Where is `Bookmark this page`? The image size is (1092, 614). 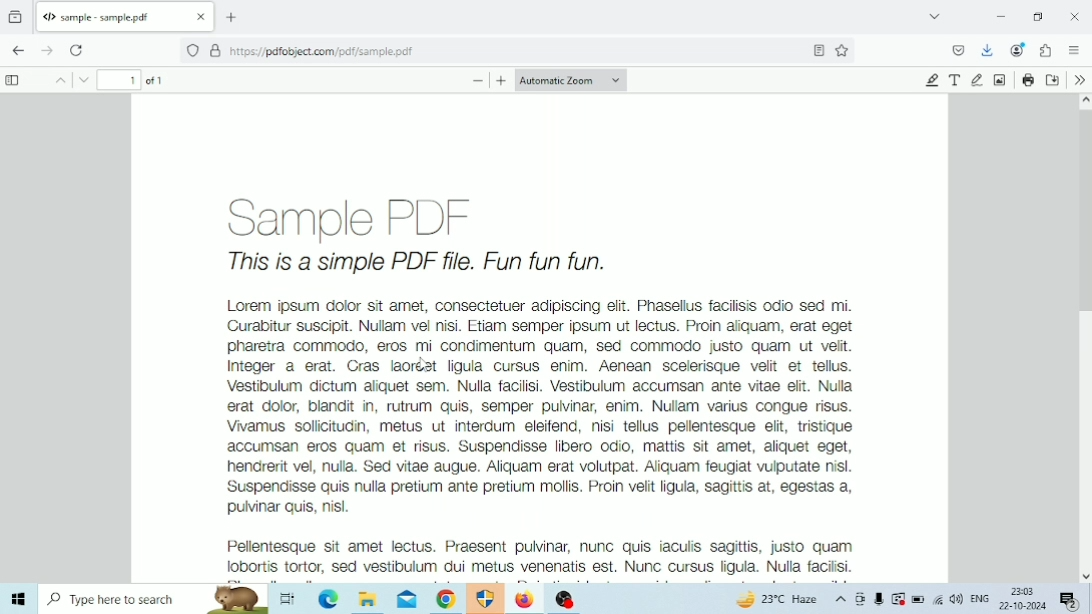 Bookmark this page is located at coordinates (819, 50).